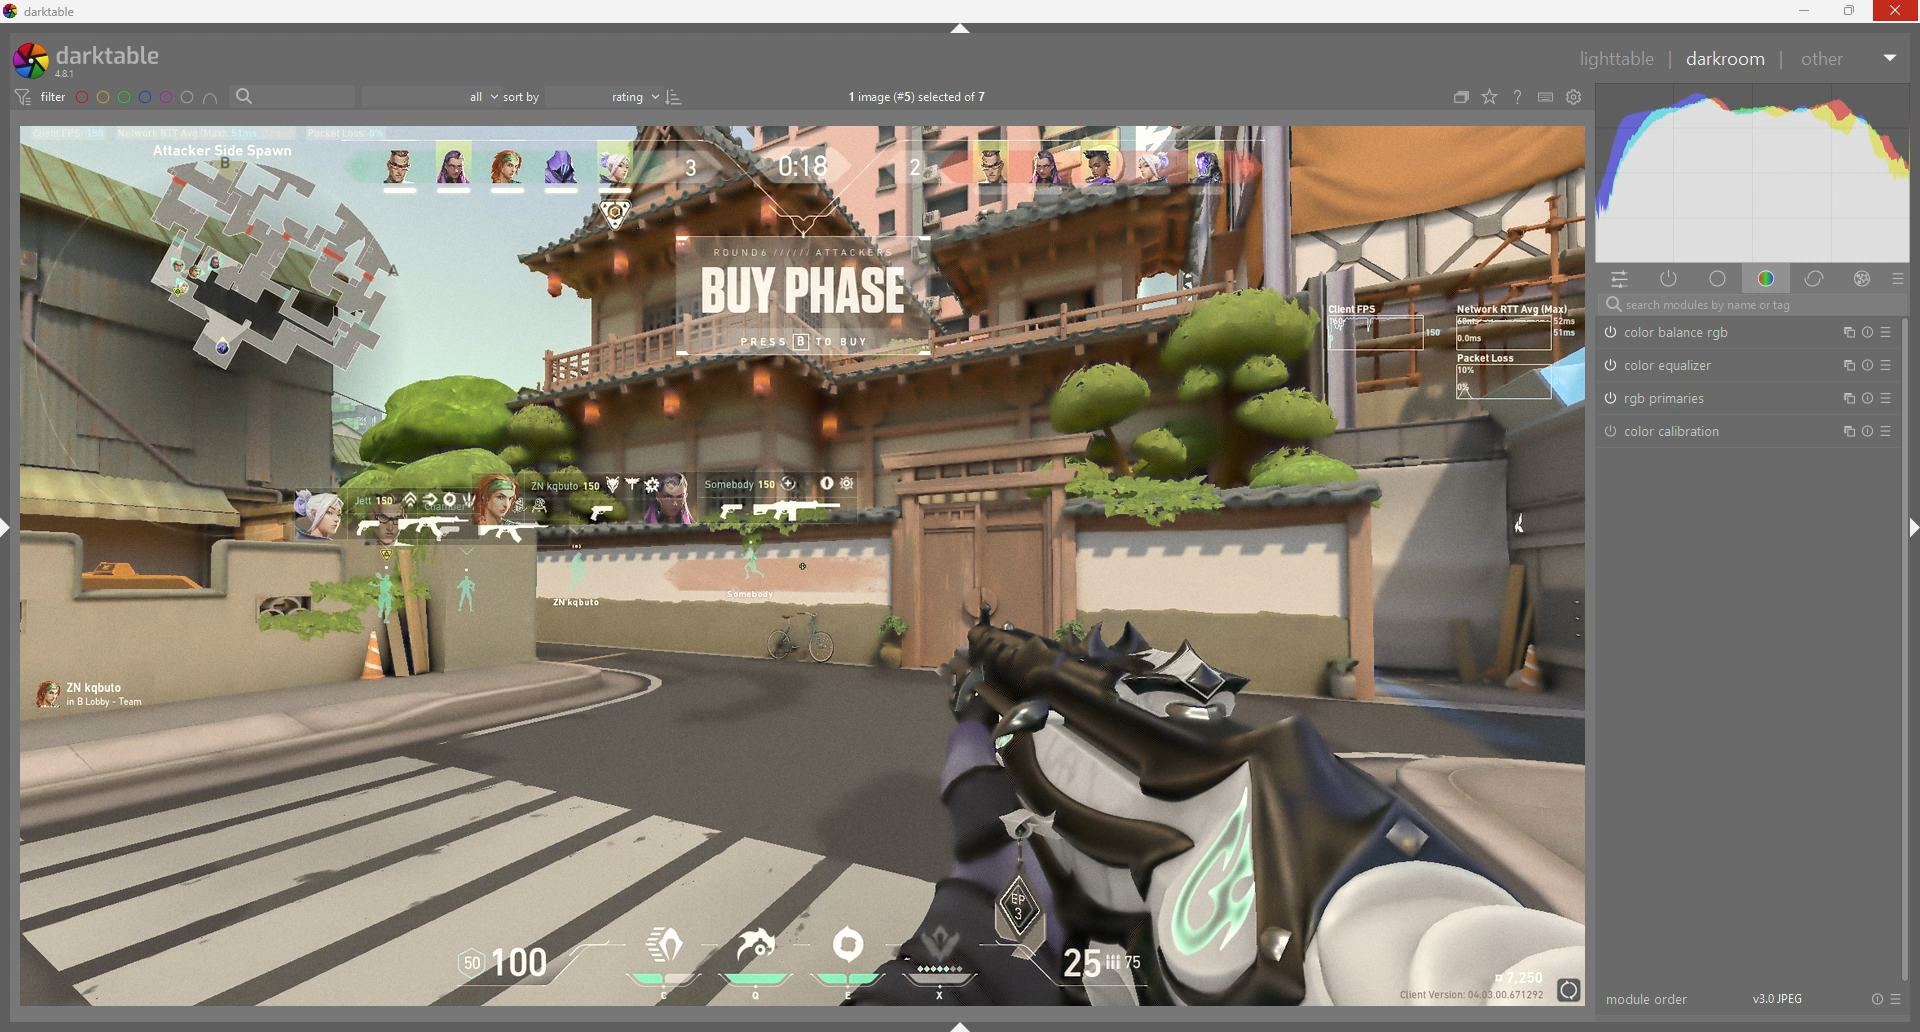  I want to click on multiple instances action, so click(1839, 433).